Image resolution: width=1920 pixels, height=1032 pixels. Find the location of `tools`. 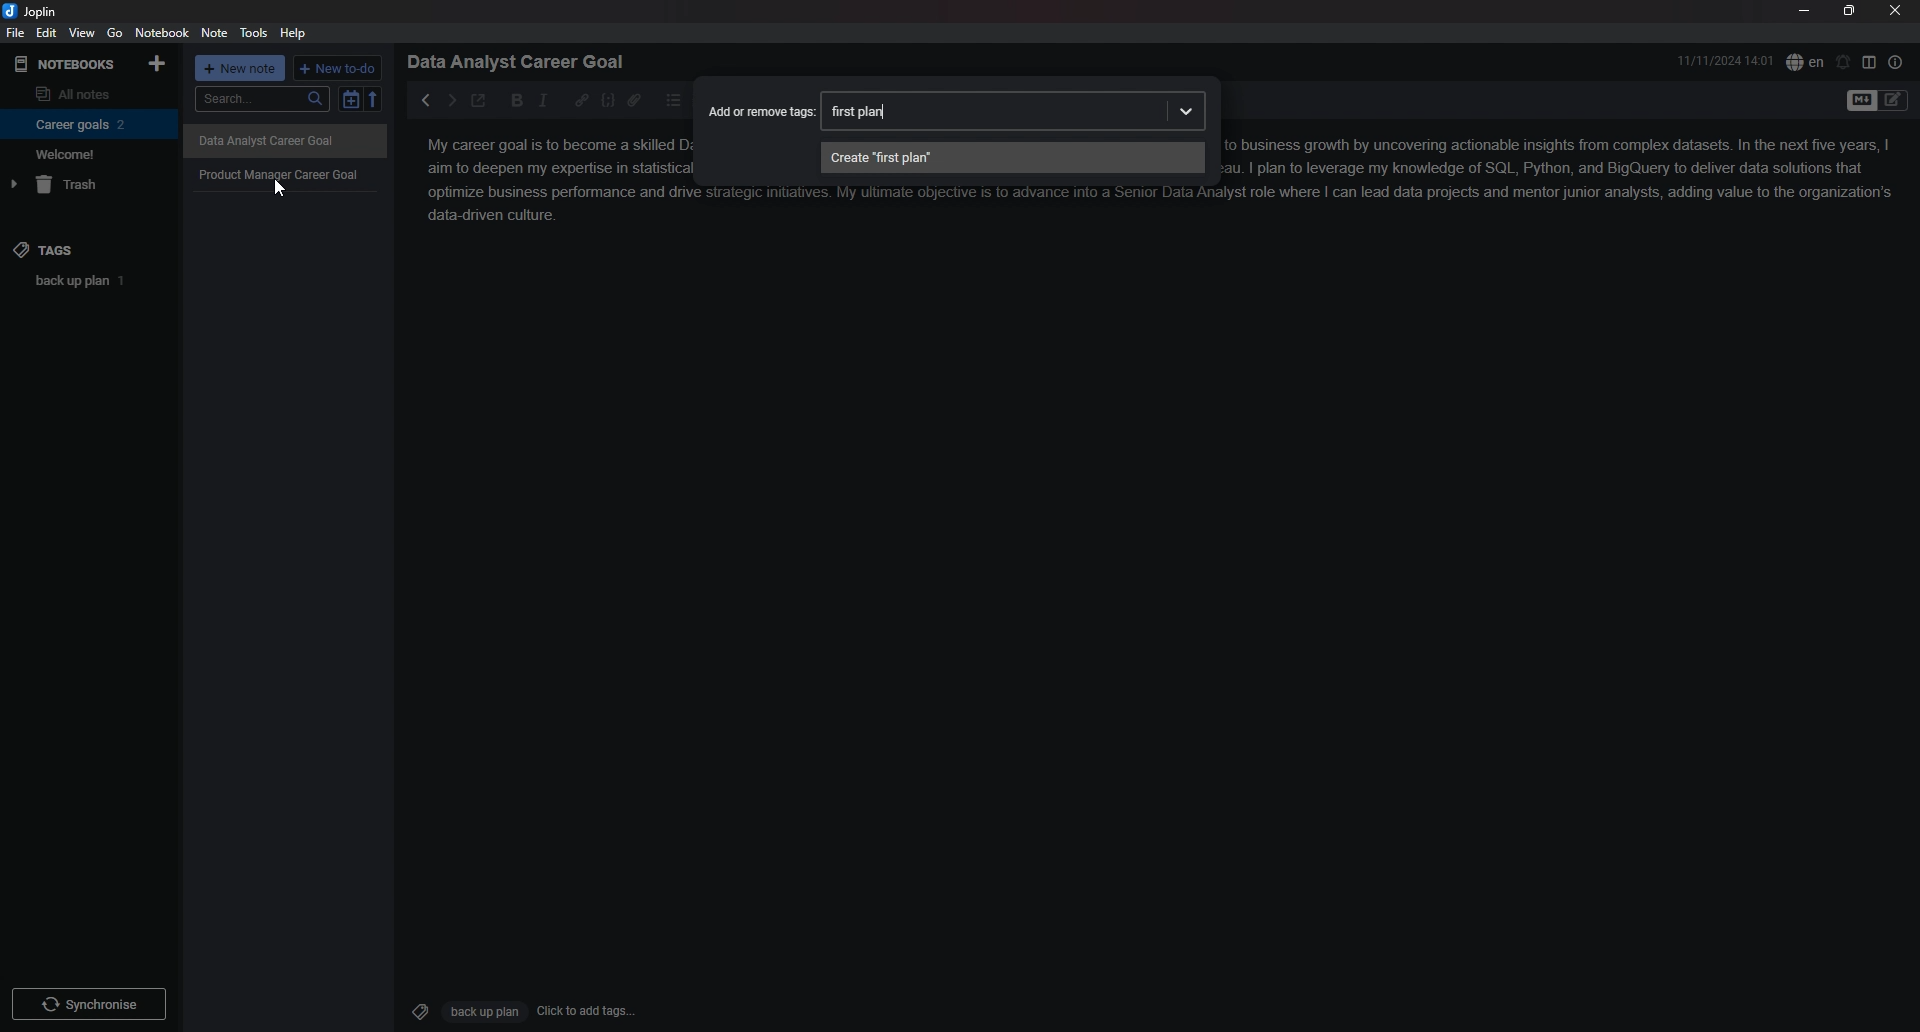

tools is located at coordinates (254, 33).